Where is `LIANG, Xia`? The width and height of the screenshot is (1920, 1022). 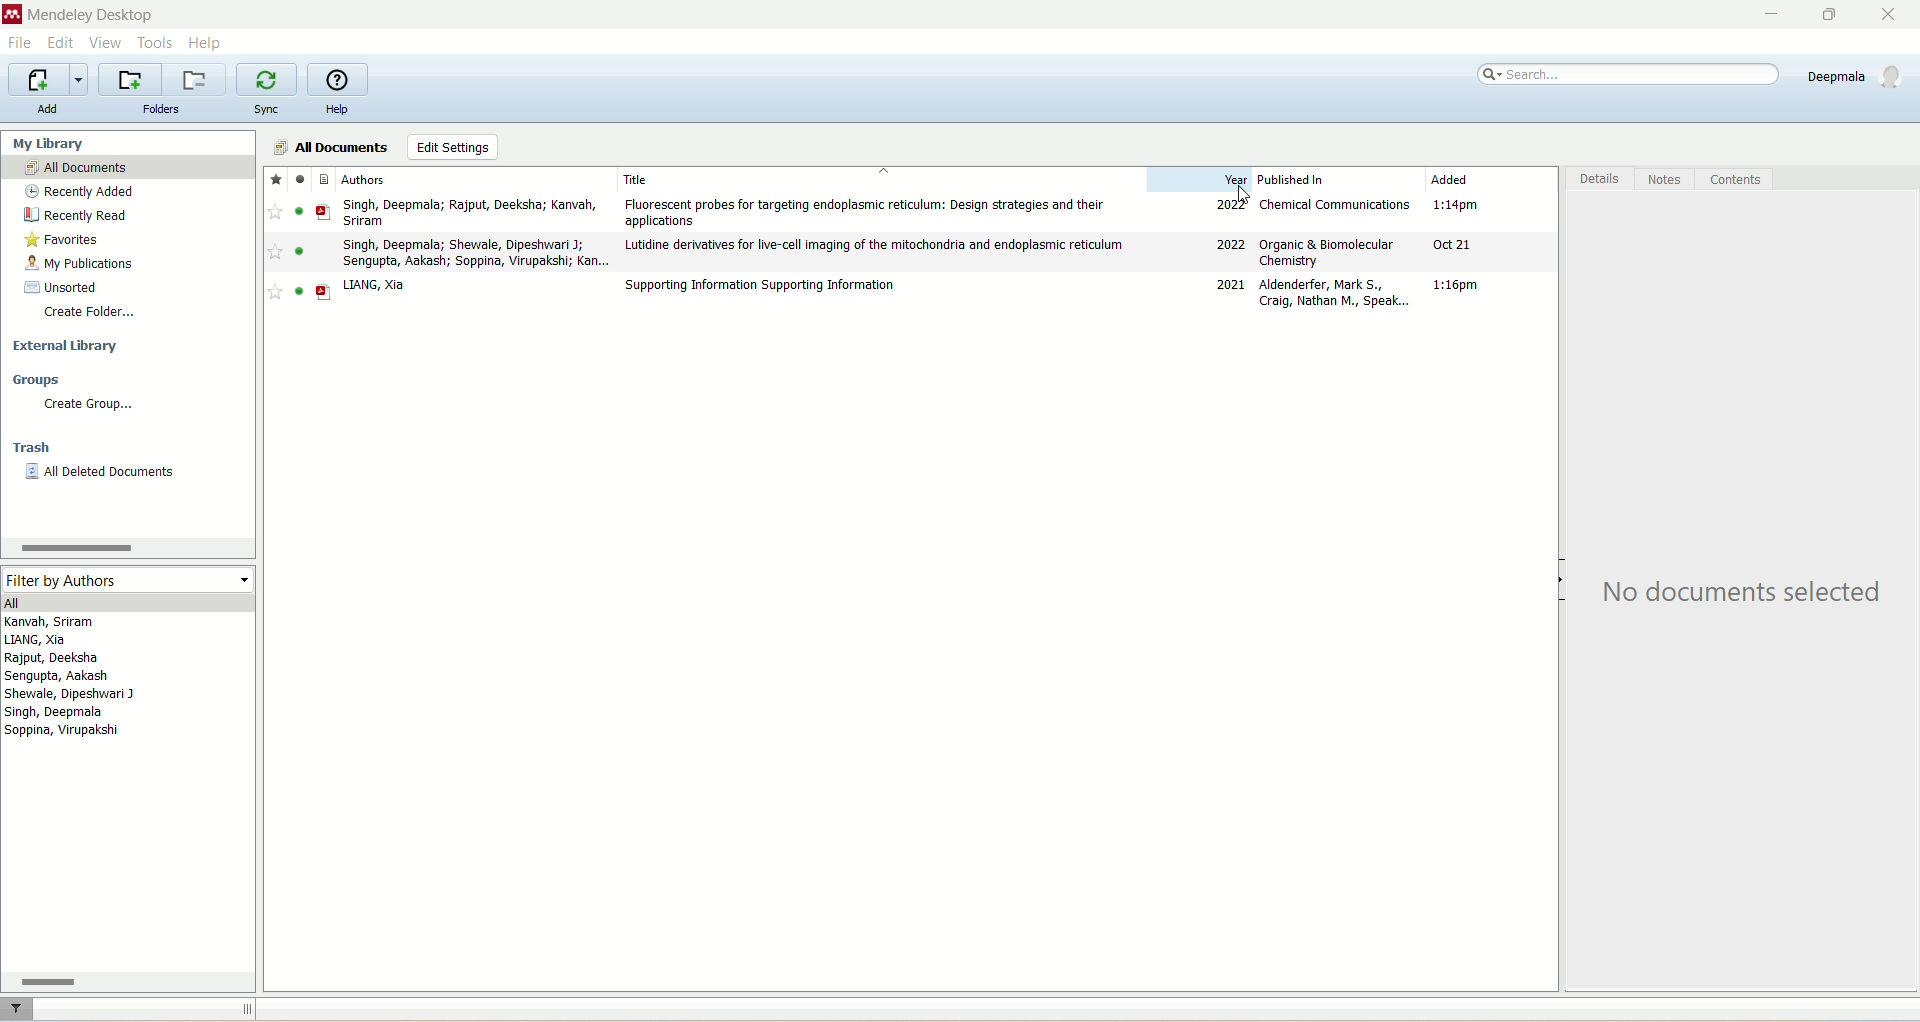
LIANG, Xia is located at coordinates (38, 639).